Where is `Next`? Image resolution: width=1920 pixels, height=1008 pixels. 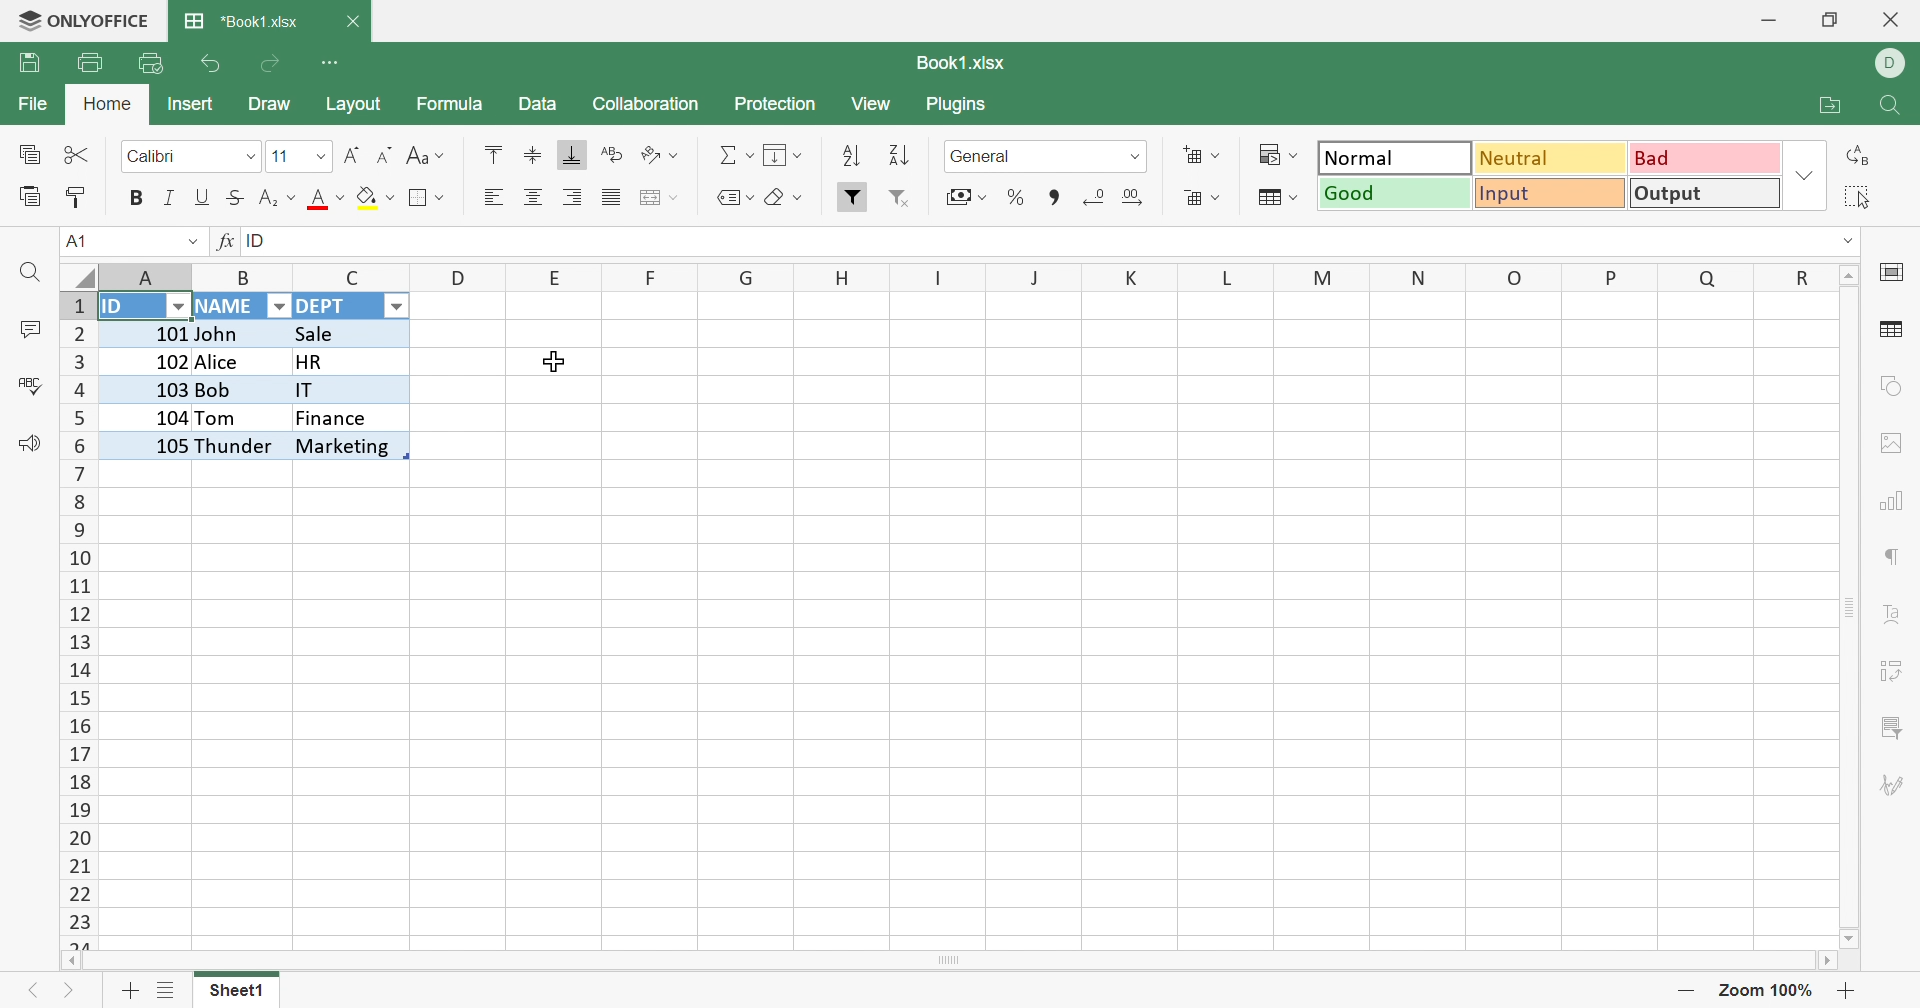 Next is located at coordinates (70, 991).